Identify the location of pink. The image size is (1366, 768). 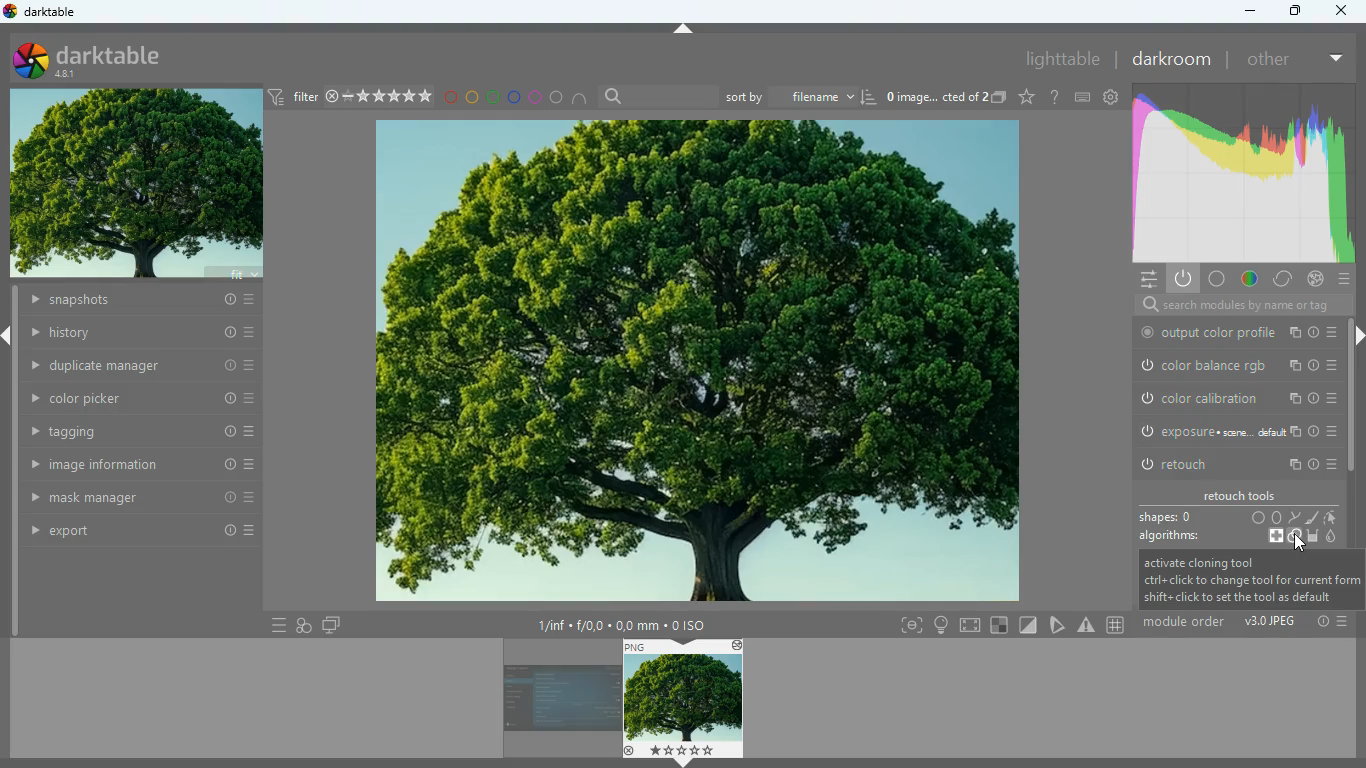
(534, 99).